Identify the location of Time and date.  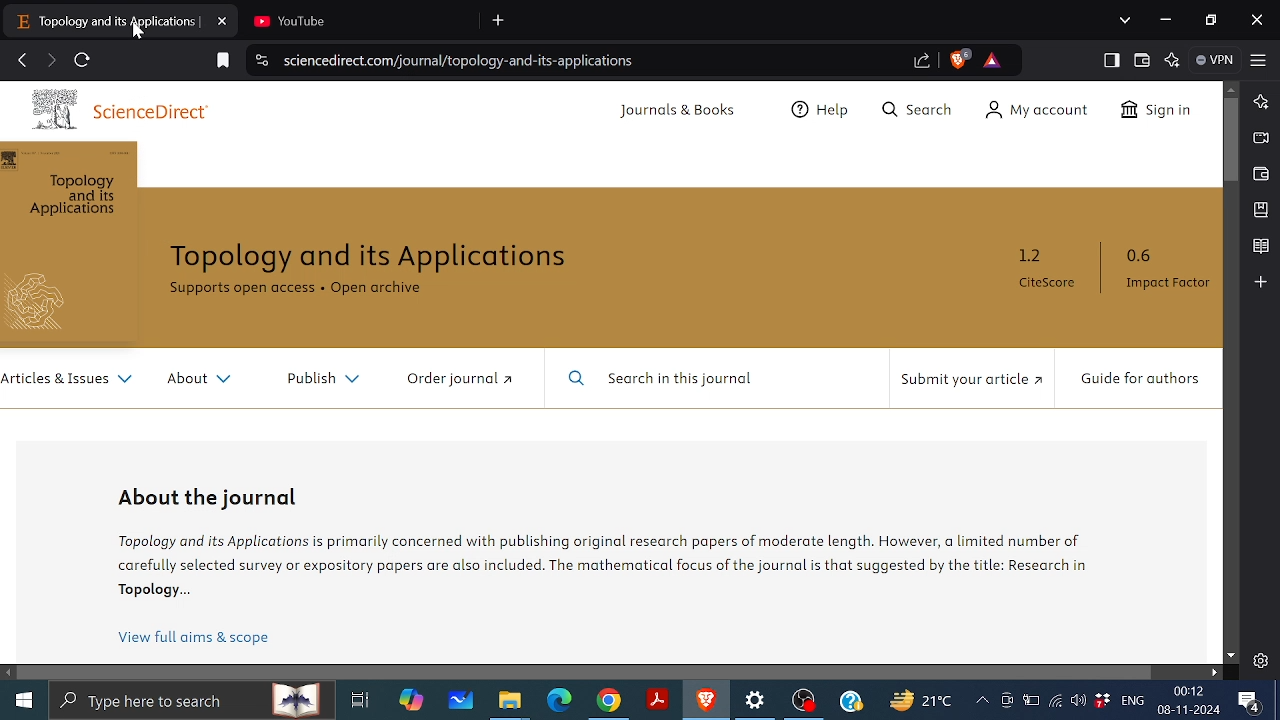
(1191, 700).